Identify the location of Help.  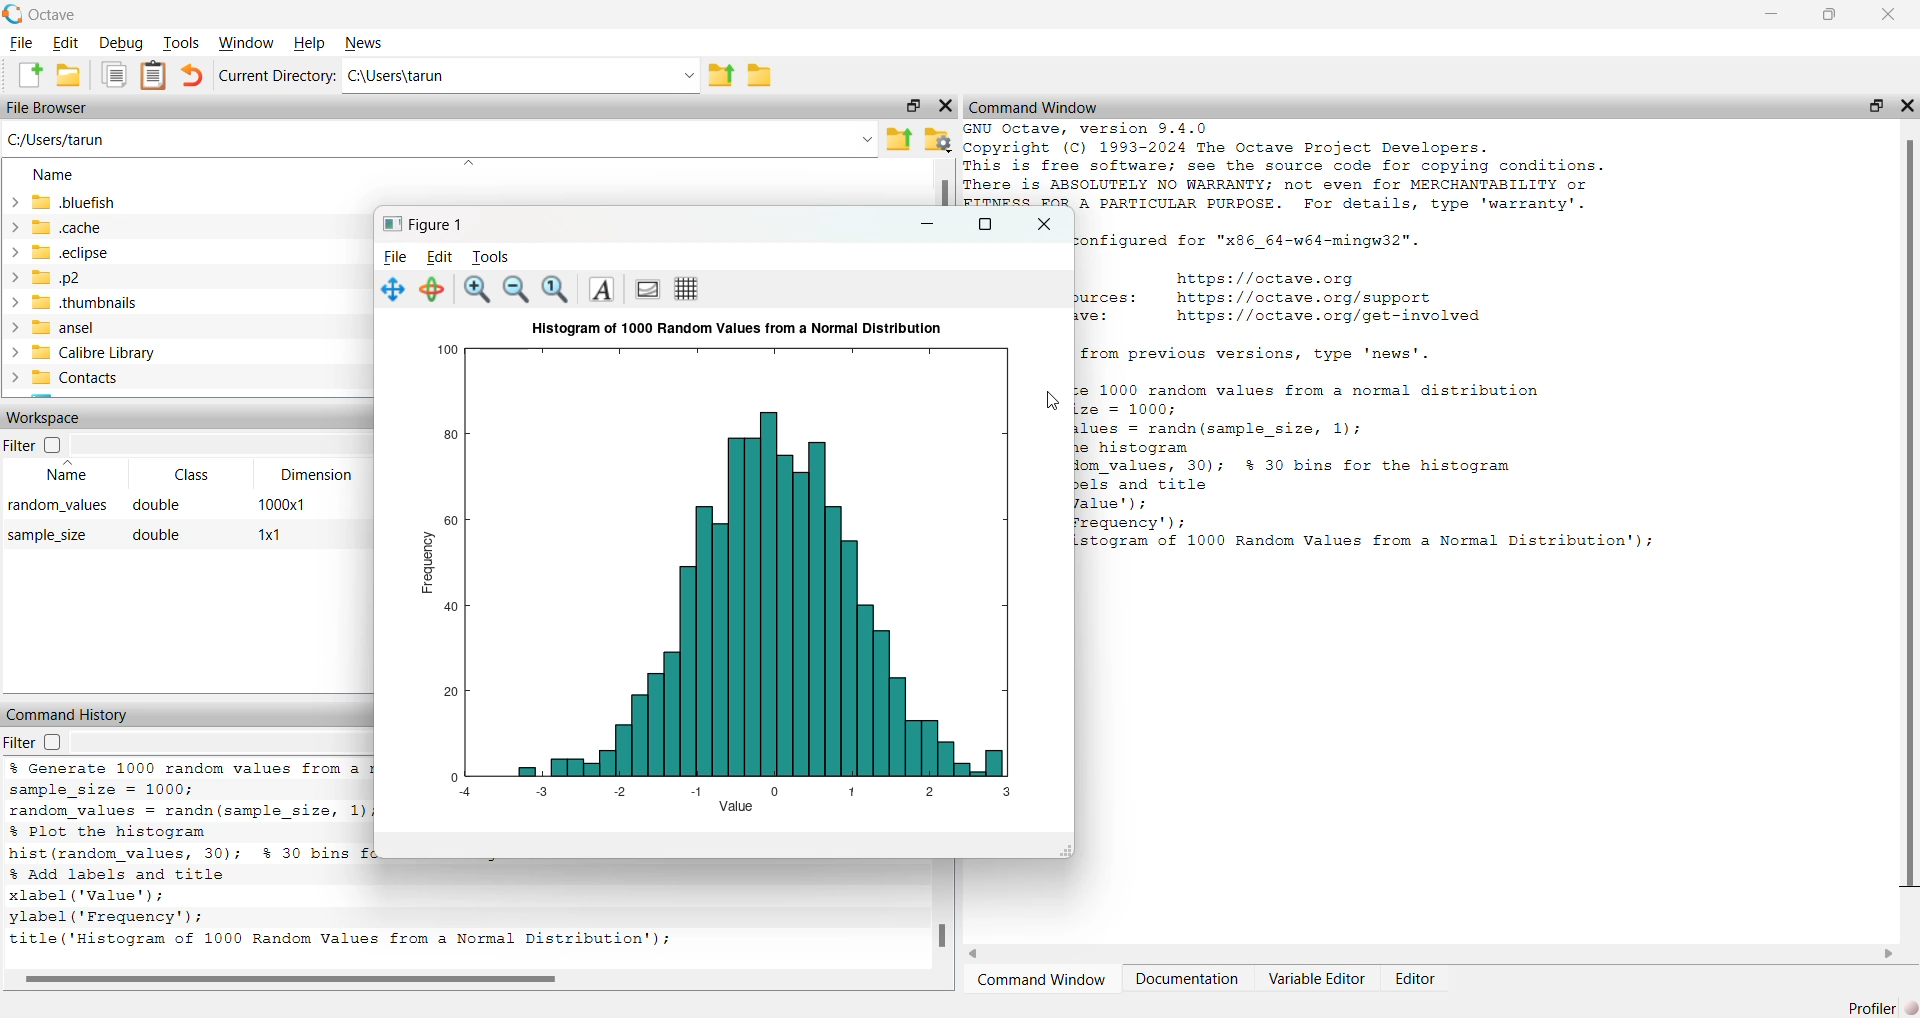
(312, 44).